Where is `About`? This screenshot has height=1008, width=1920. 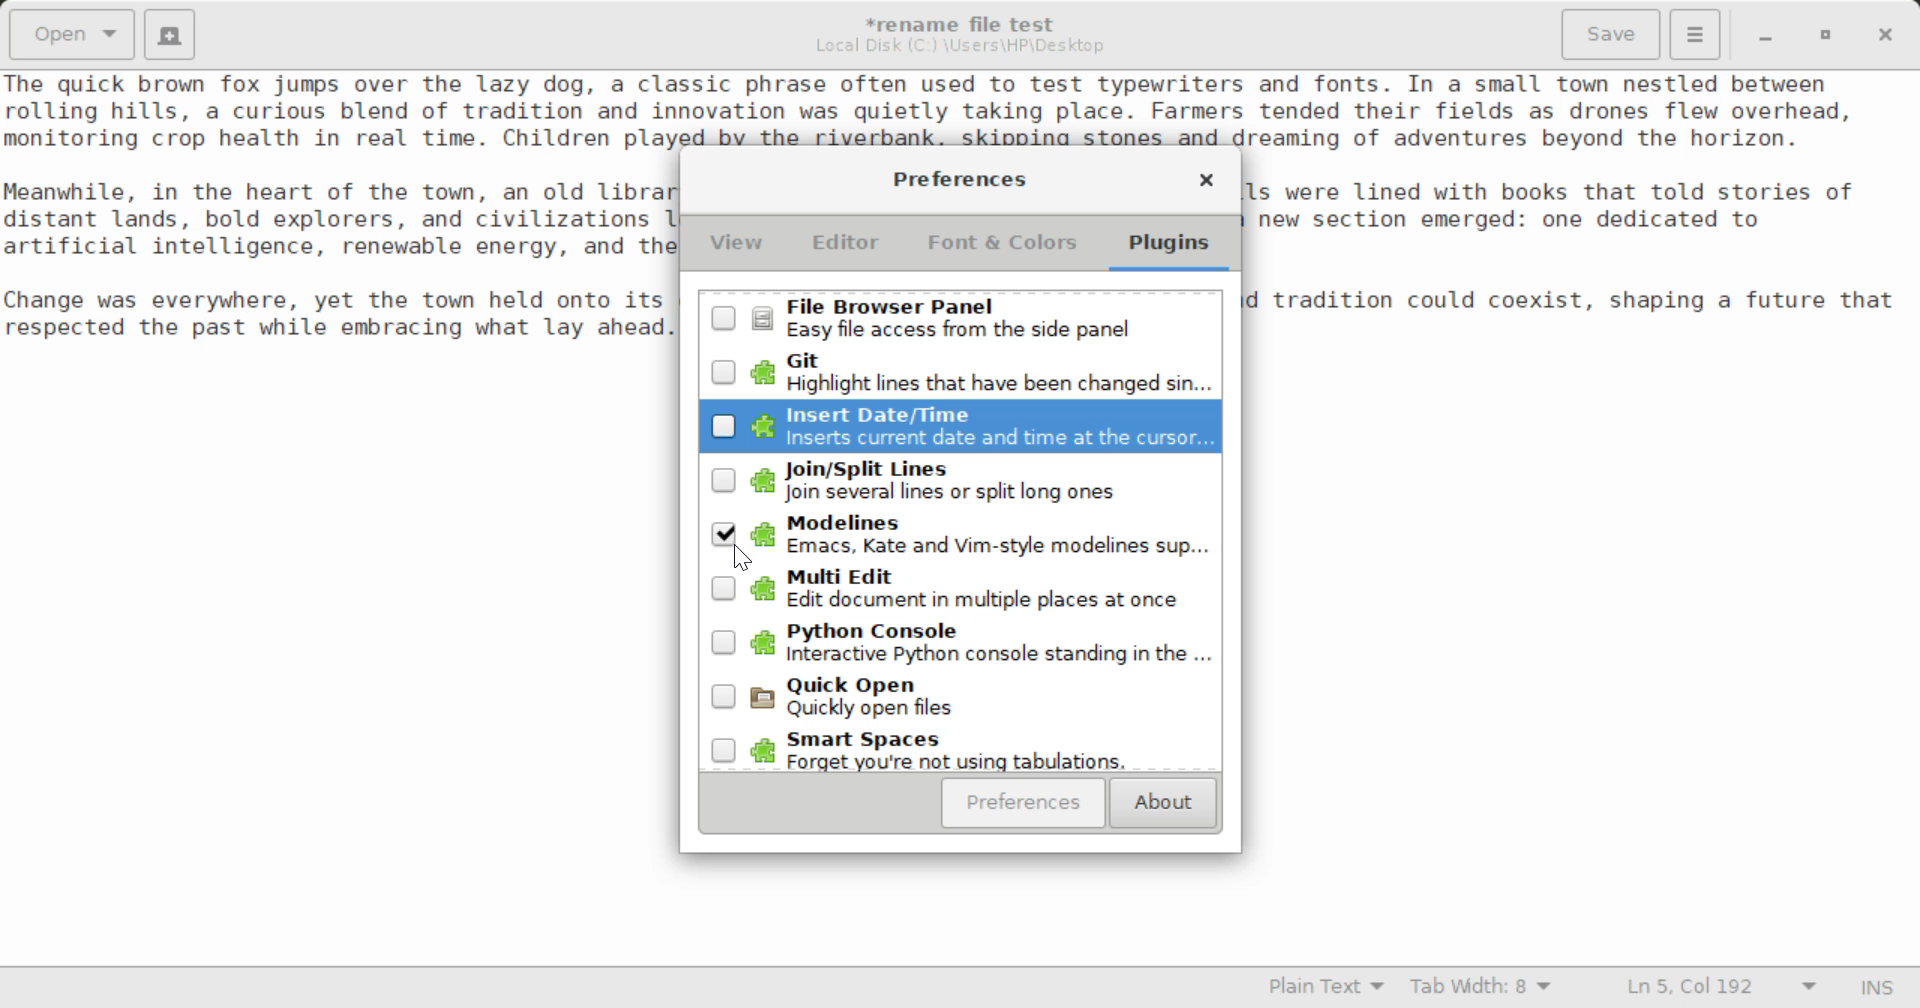
About is located at coordinates (1160, 804).